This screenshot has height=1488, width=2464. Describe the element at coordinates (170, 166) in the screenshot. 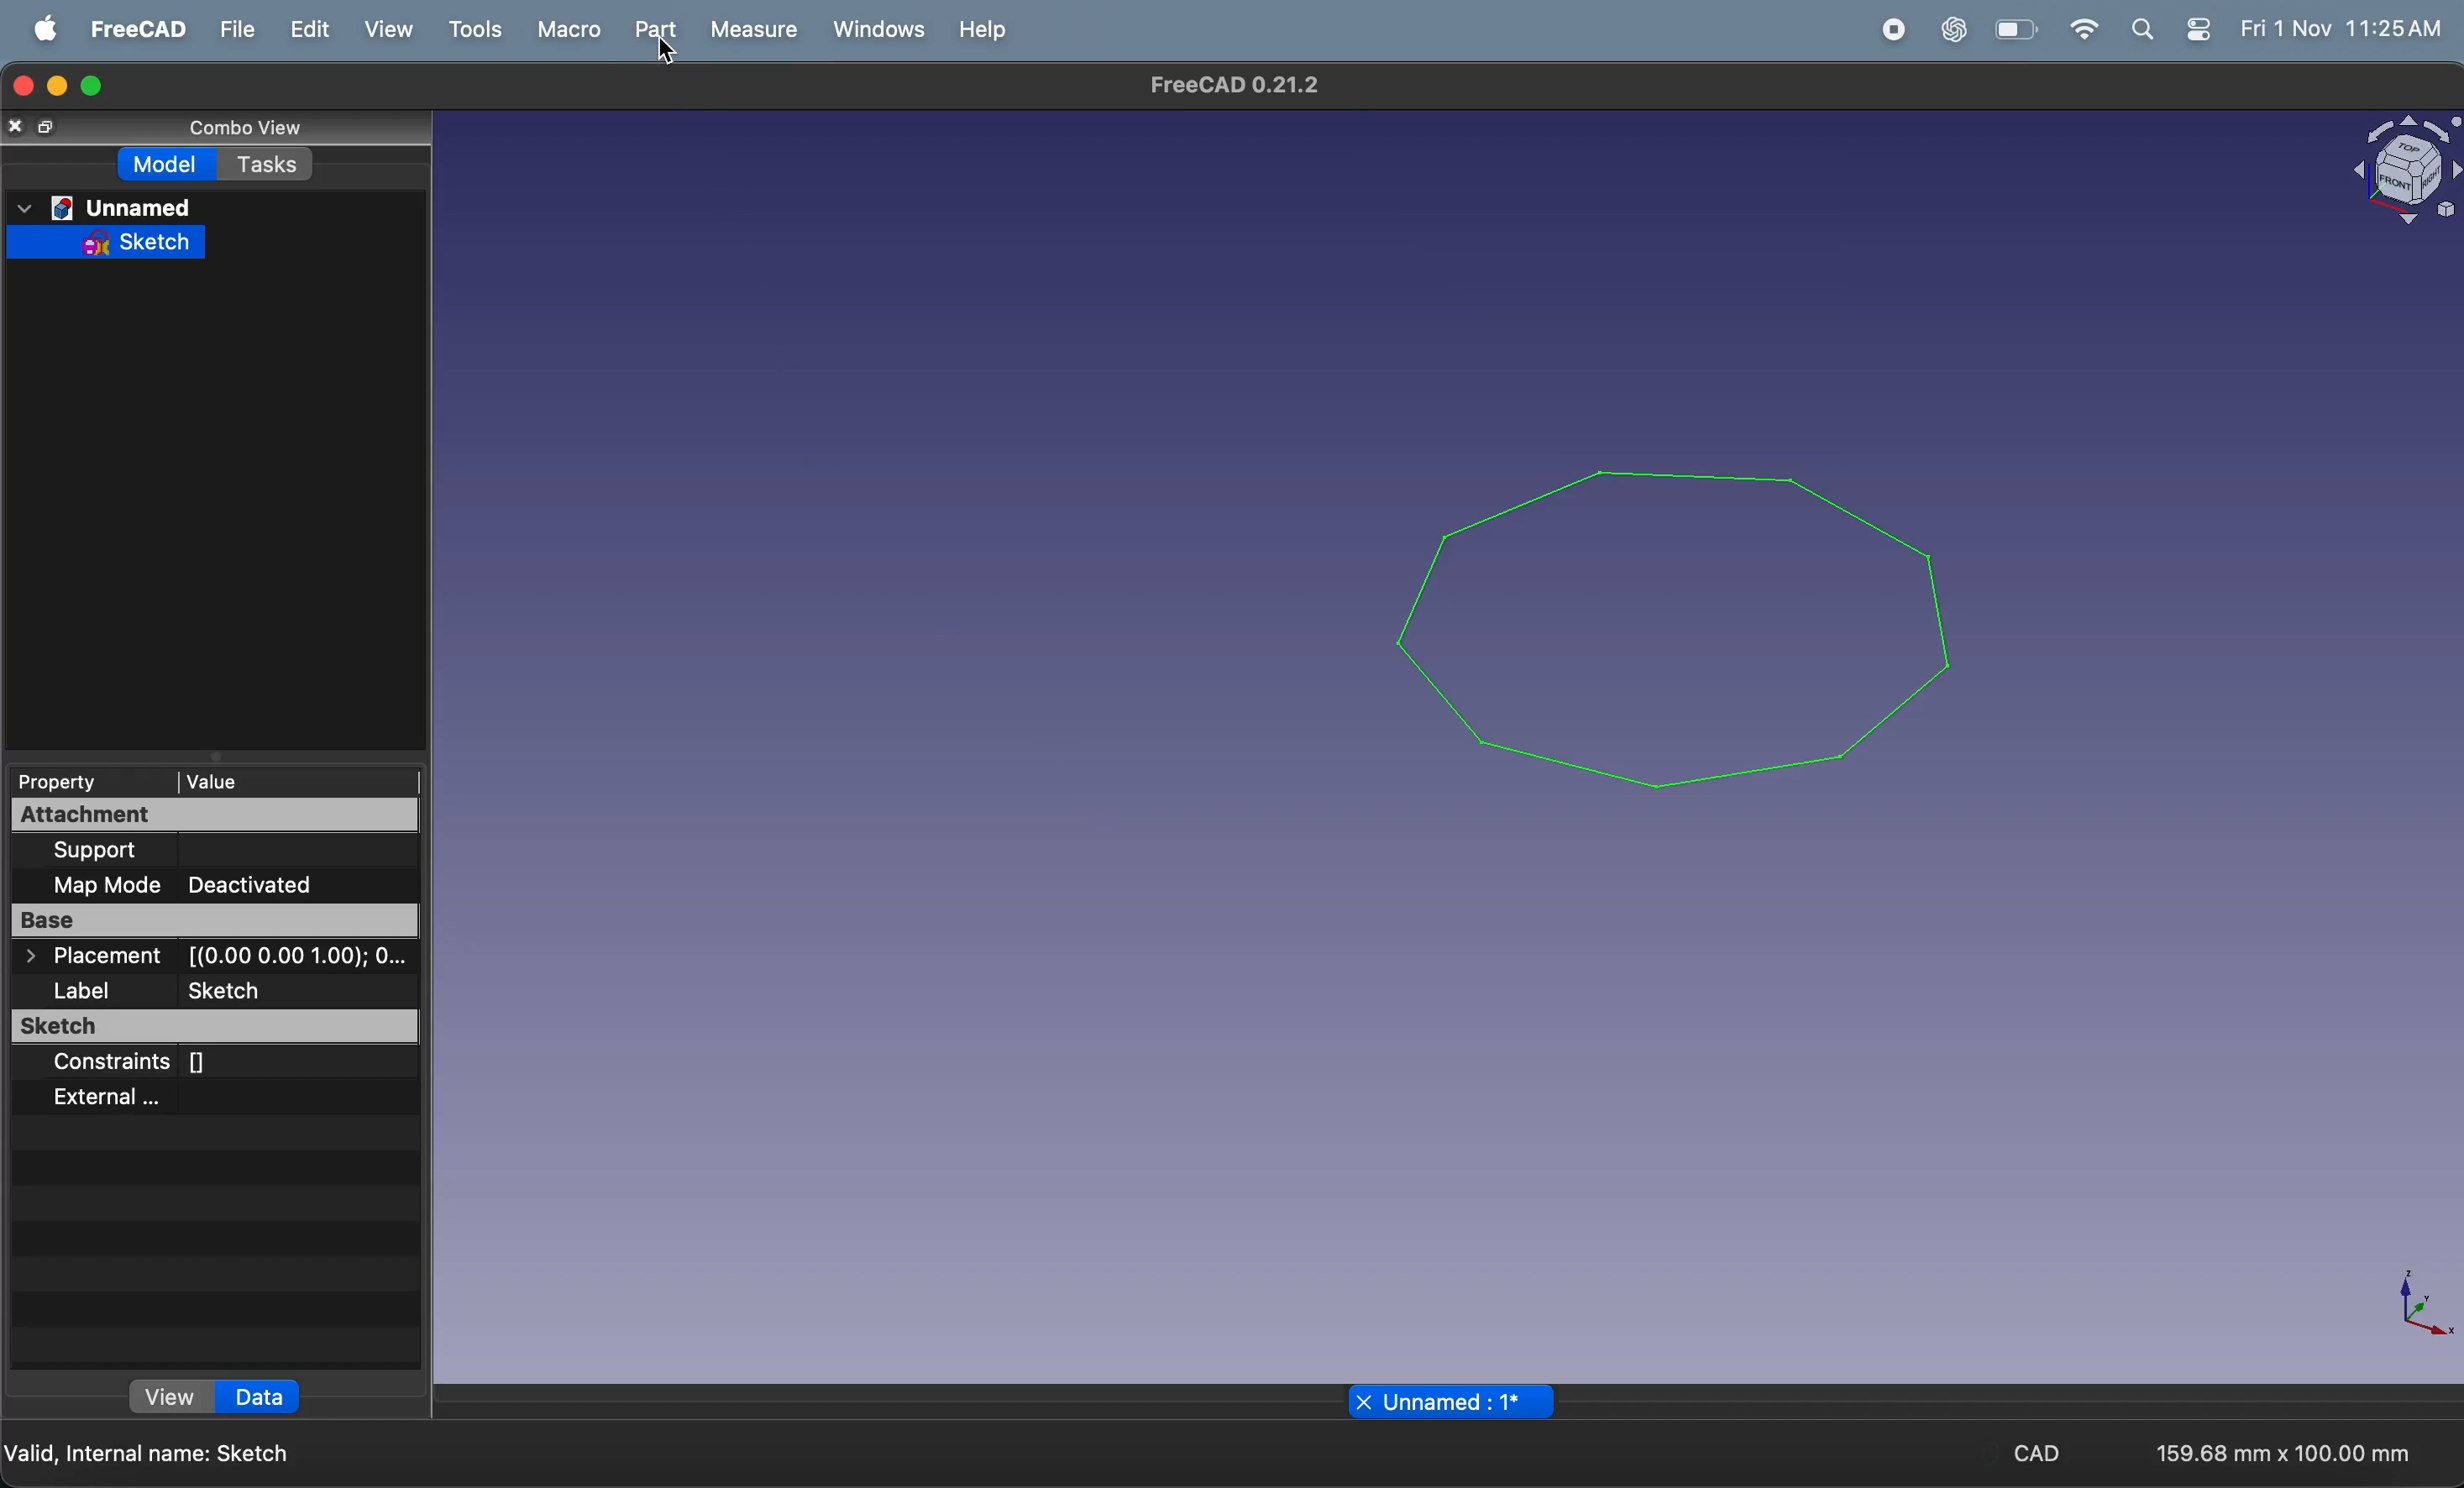

I see `Model` at that location.